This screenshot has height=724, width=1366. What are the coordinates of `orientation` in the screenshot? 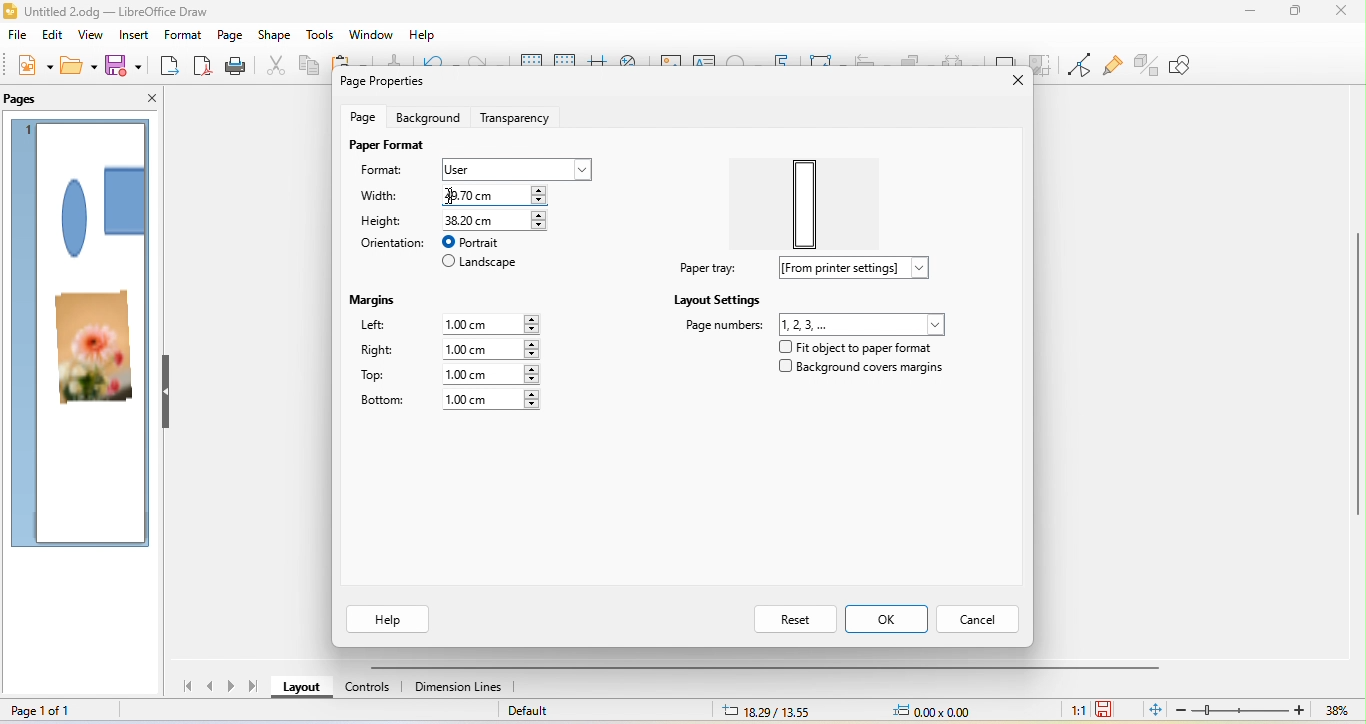 It's located at (392, 245).